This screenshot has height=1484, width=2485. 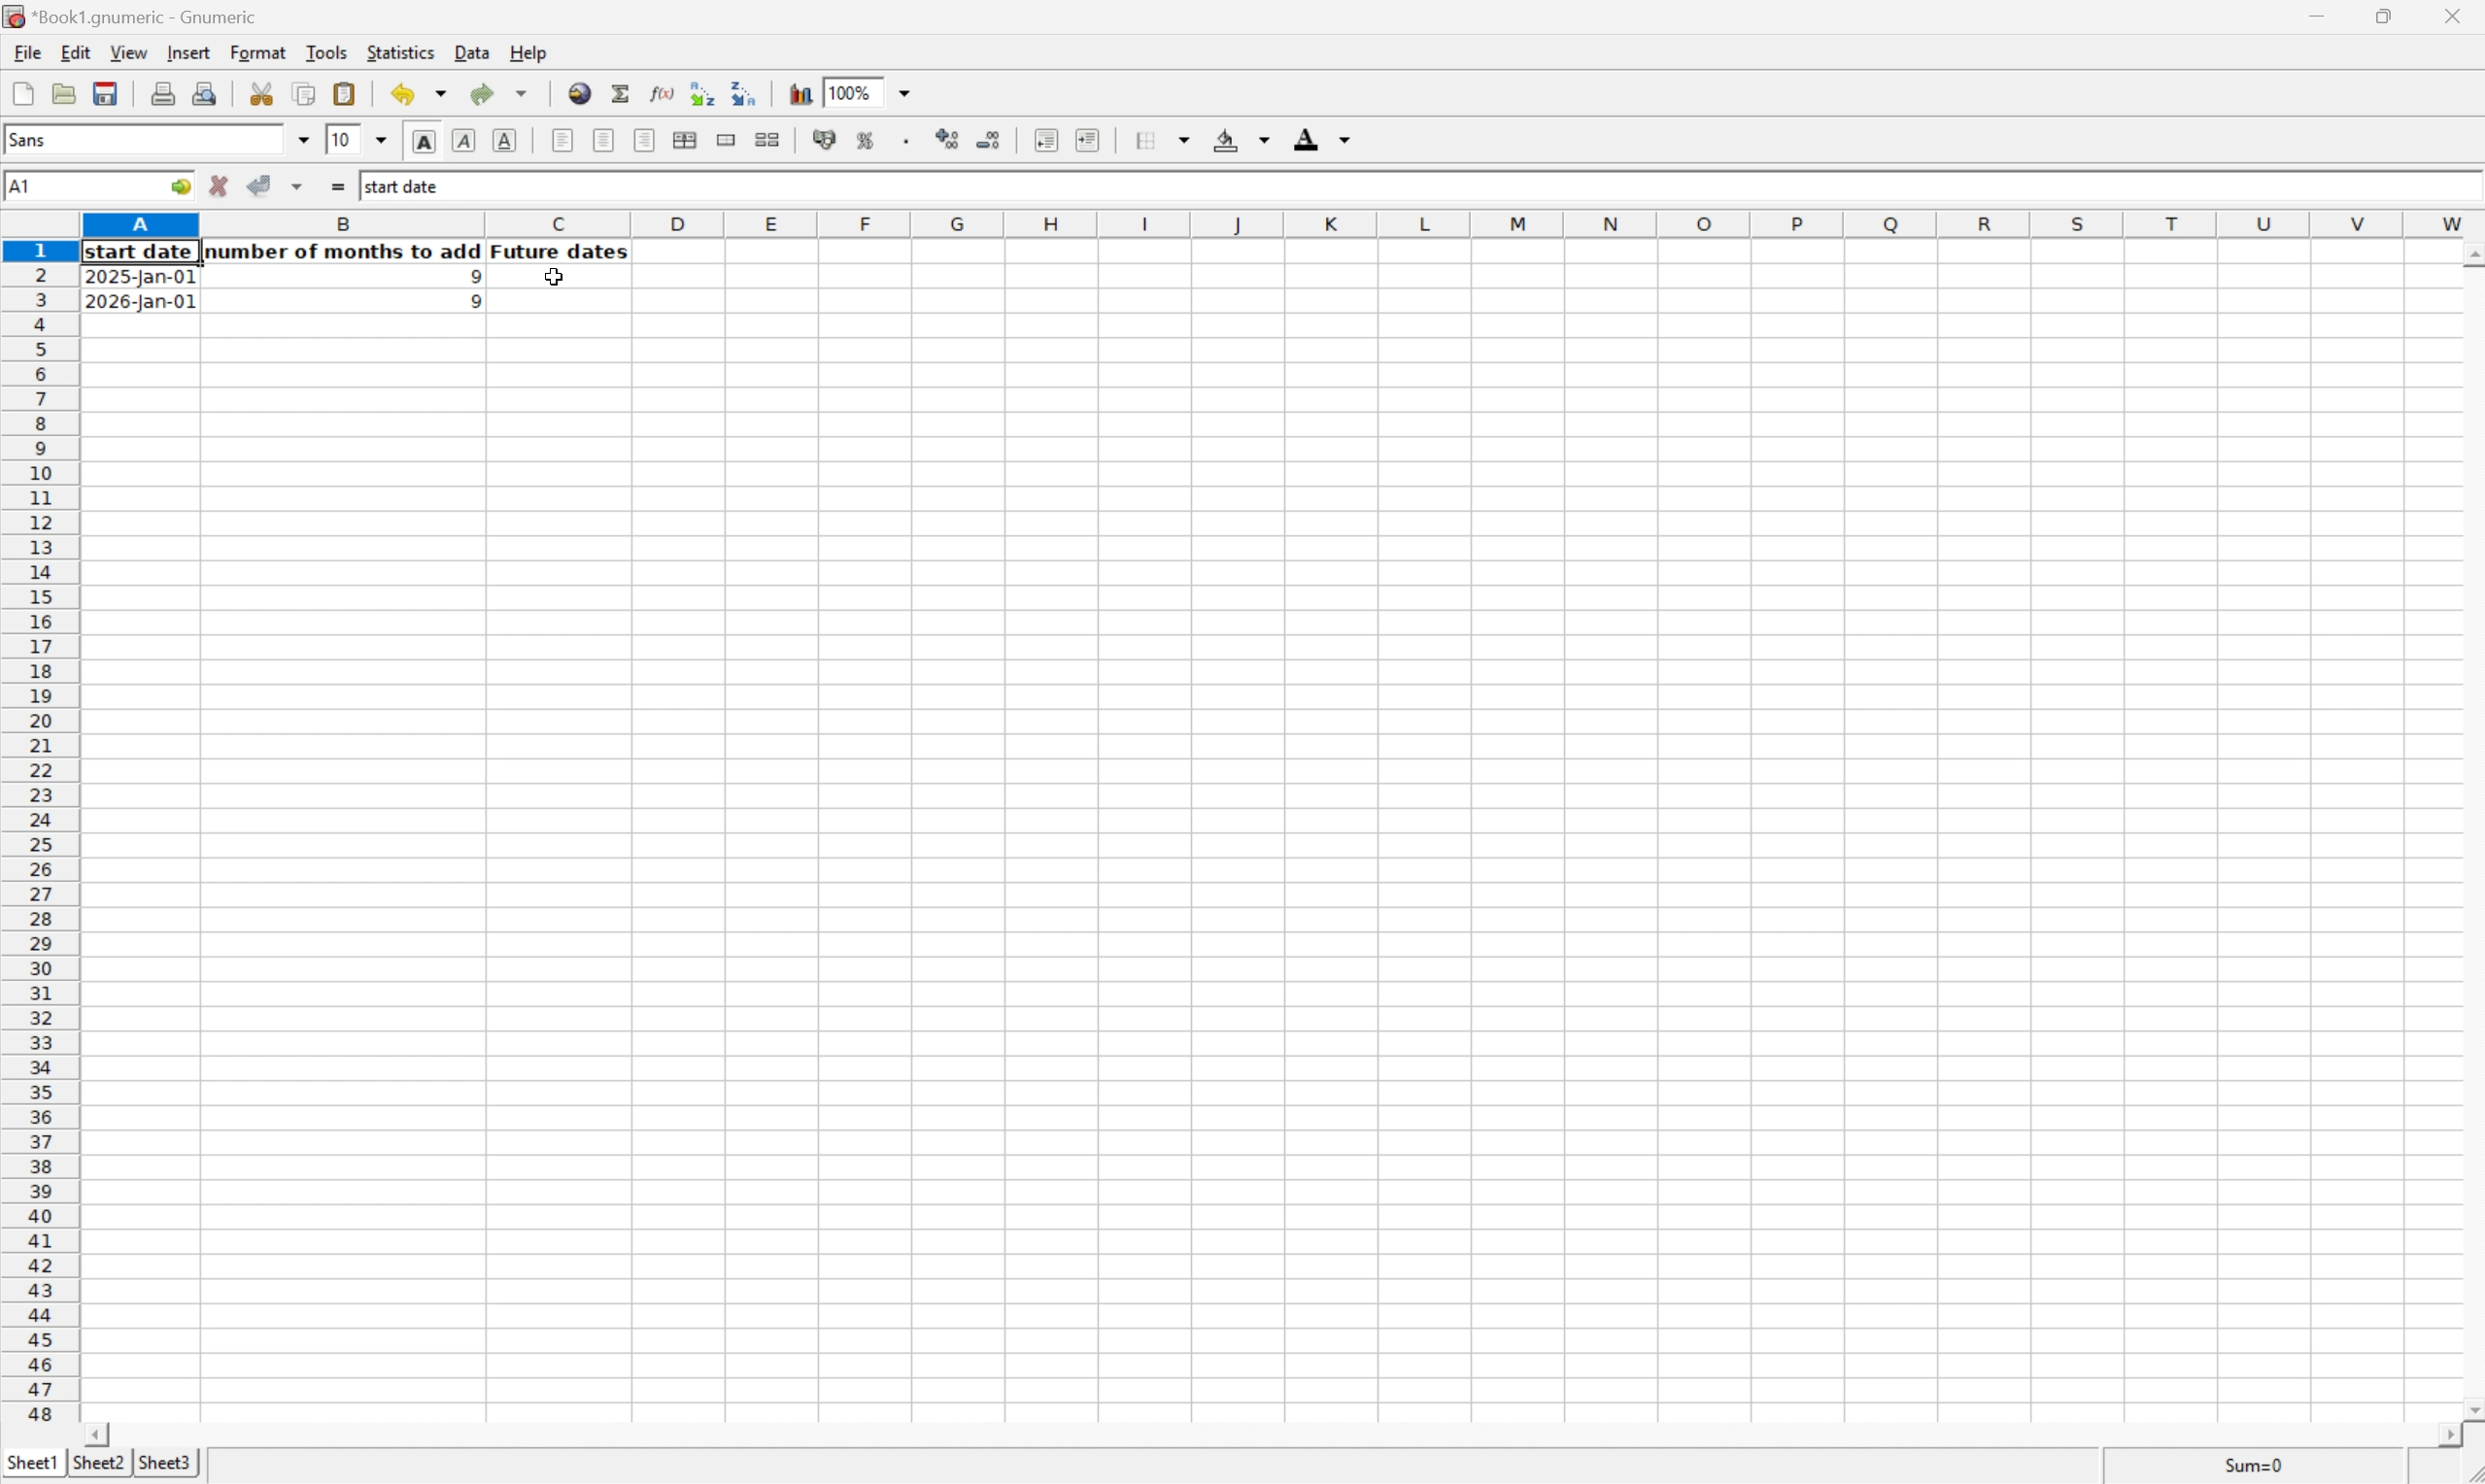 What do you see at coordinates (222, 186) in the screenshot?
I see `Cancel changes` at bounding box center [222, 186].